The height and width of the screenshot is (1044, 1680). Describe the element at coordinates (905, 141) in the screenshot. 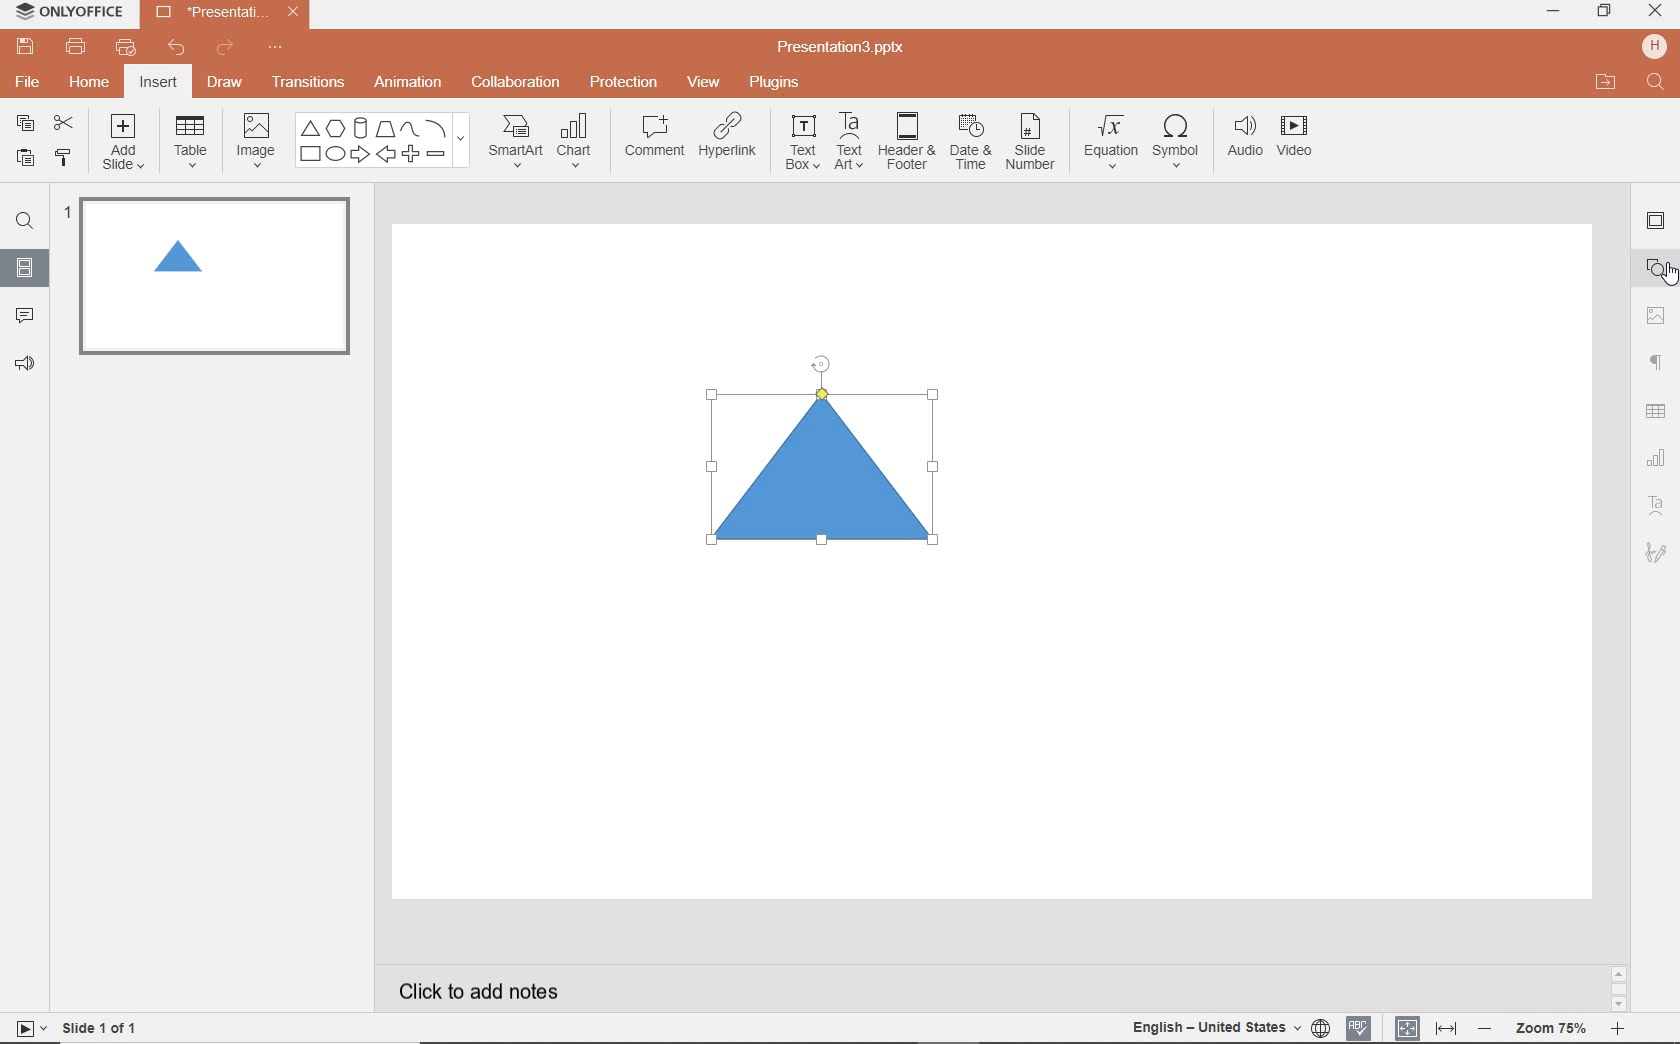

I see `HEADER & FOOTER` at that location.